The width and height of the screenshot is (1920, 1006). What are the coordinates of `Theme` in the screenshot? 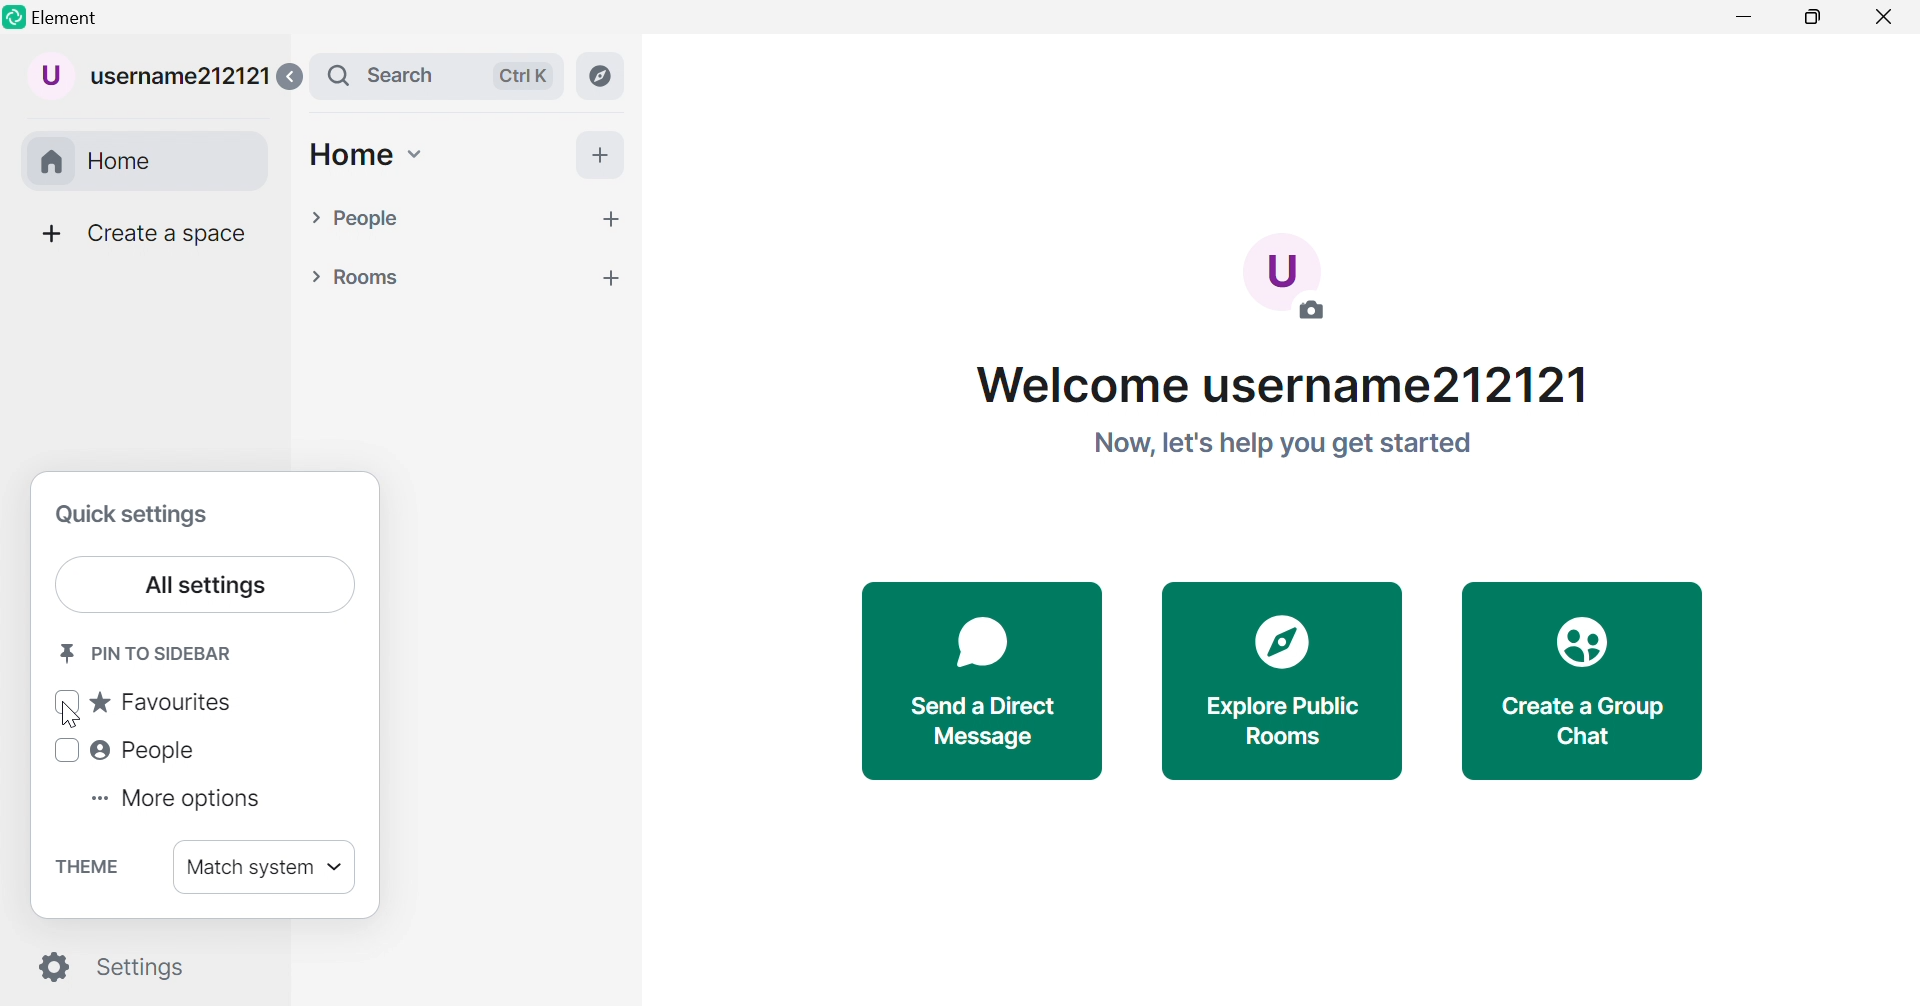 It's located at (89, 867).